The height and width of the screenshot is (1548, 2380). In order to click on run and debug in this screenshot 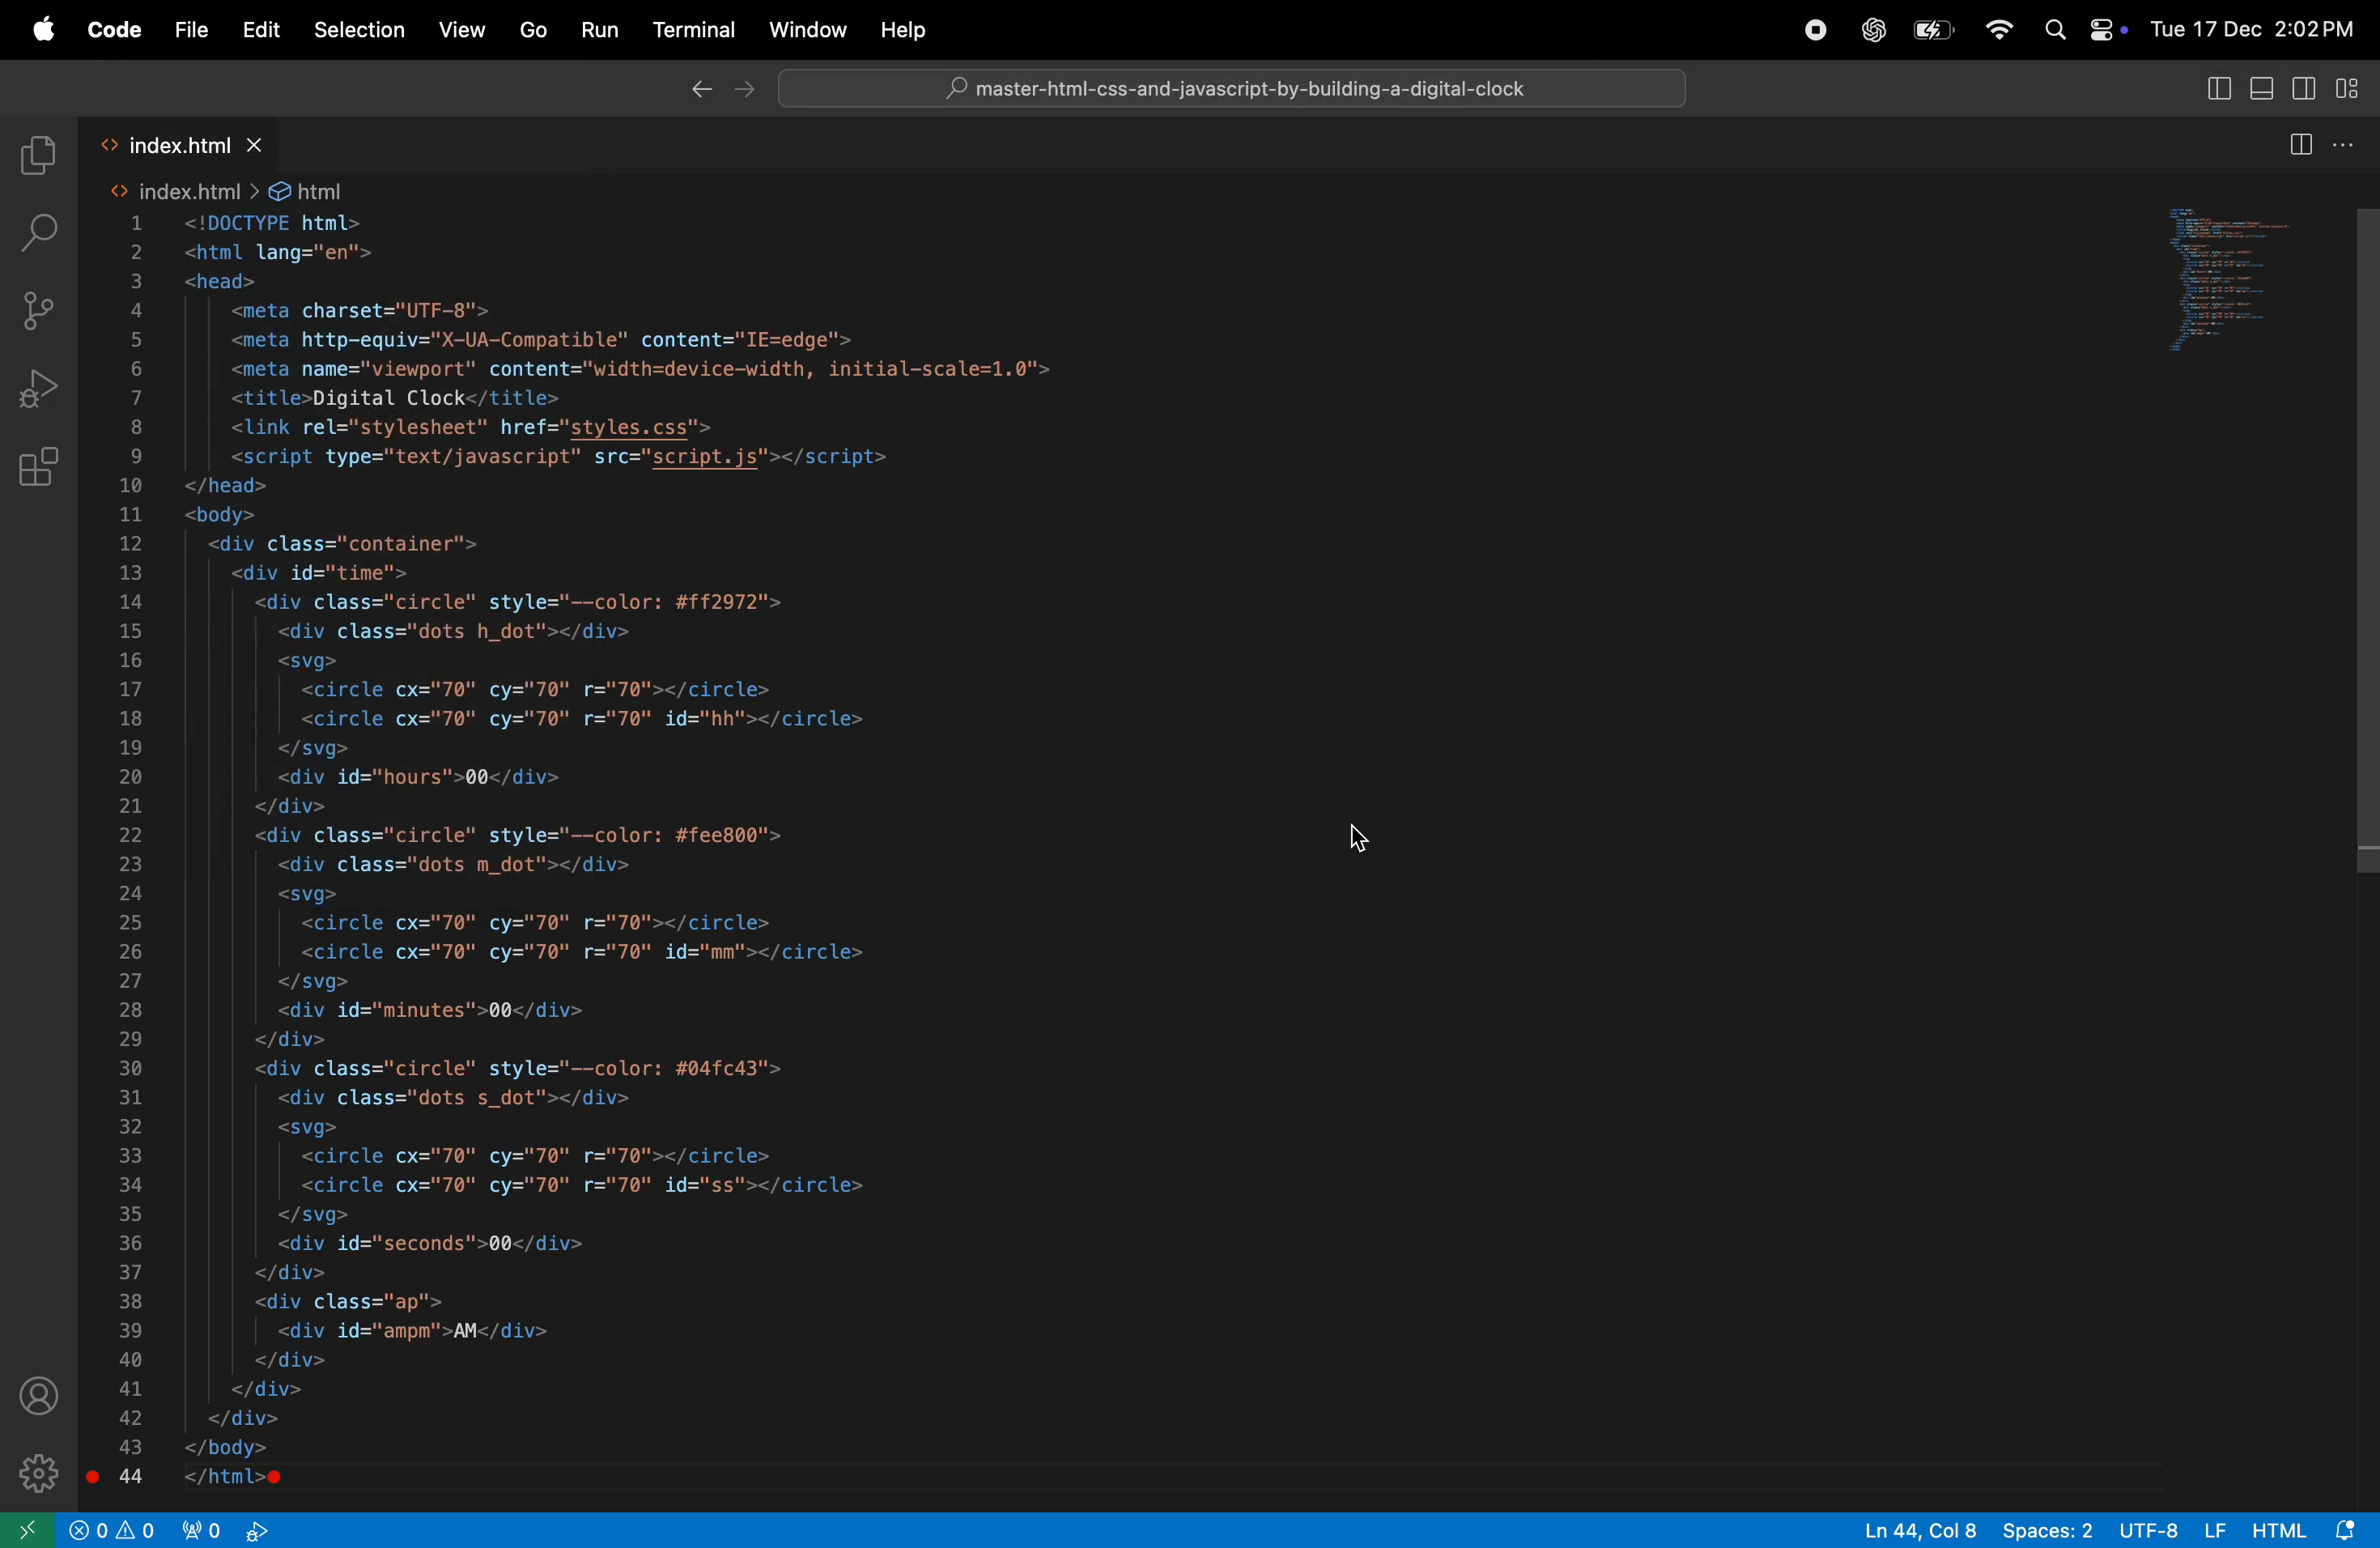, I will do `click(38, 388)`.